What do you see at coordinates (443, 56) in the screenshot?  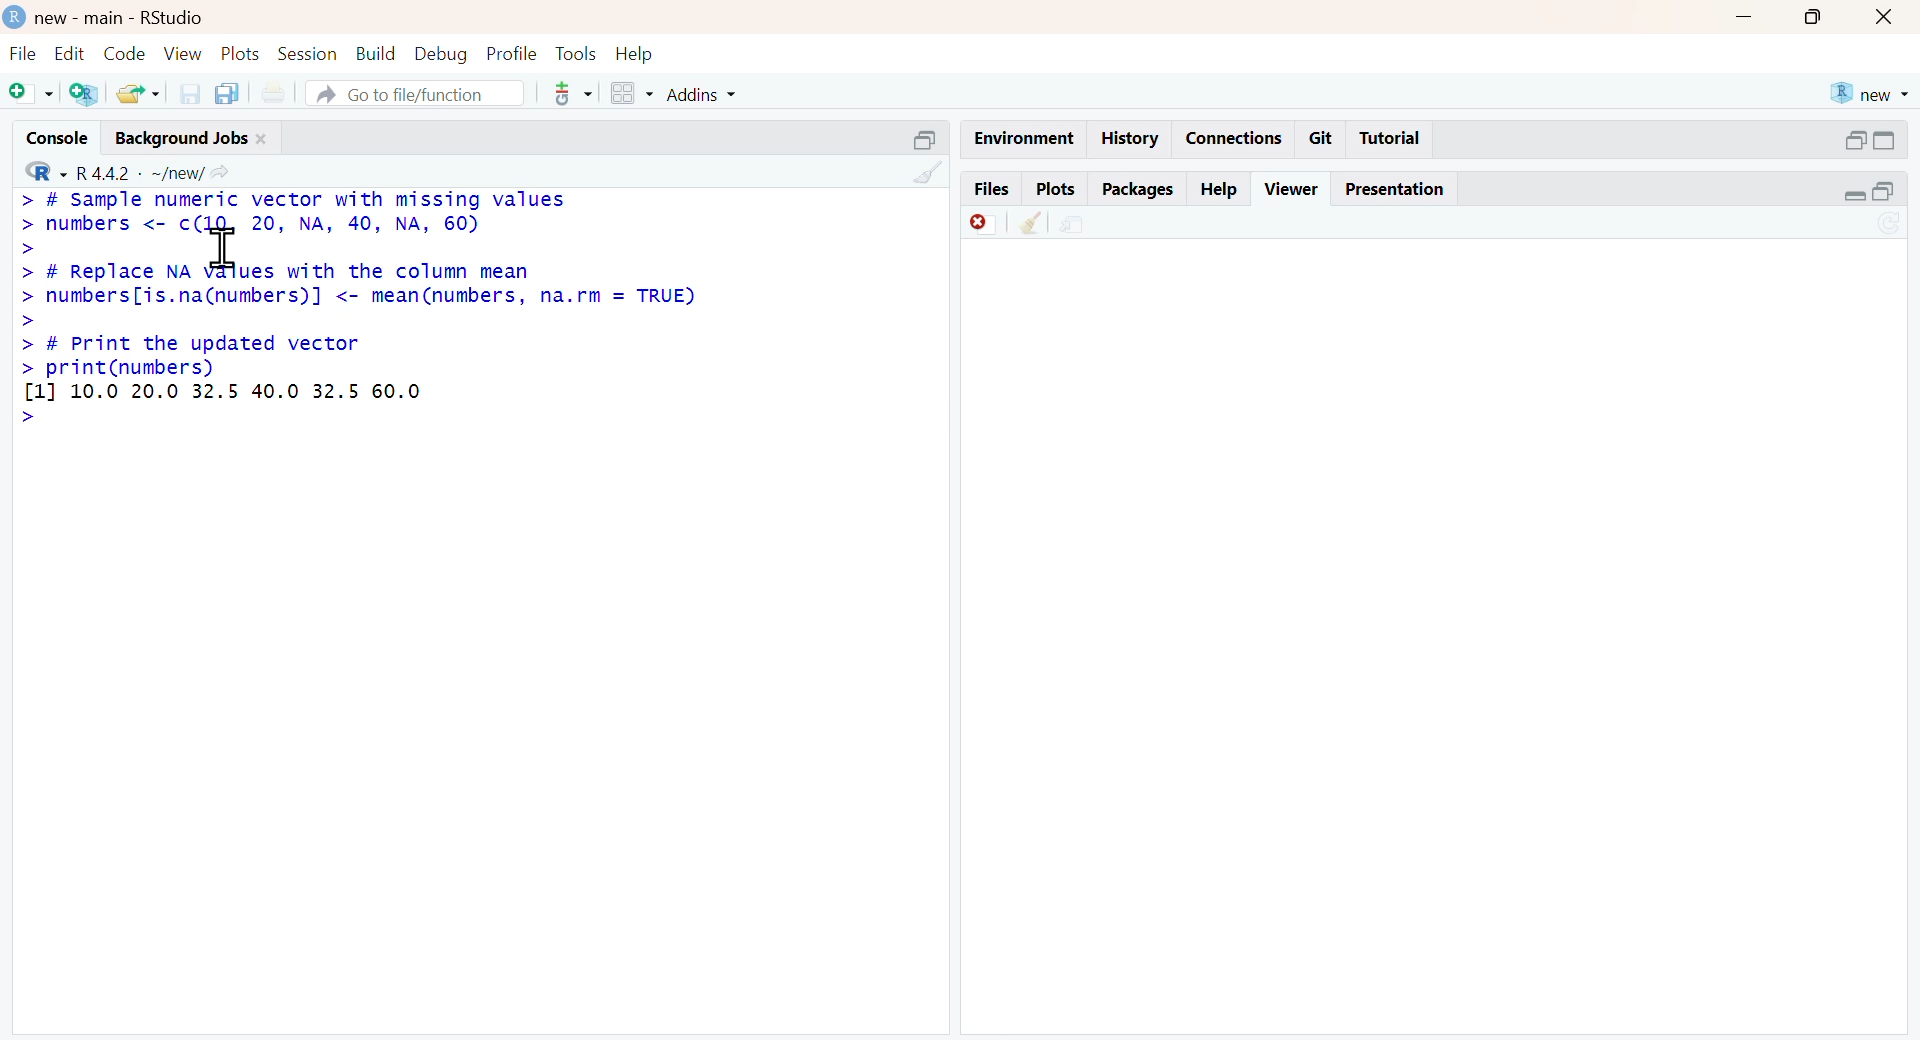 I see `debug` at bounding box center [443, 56].